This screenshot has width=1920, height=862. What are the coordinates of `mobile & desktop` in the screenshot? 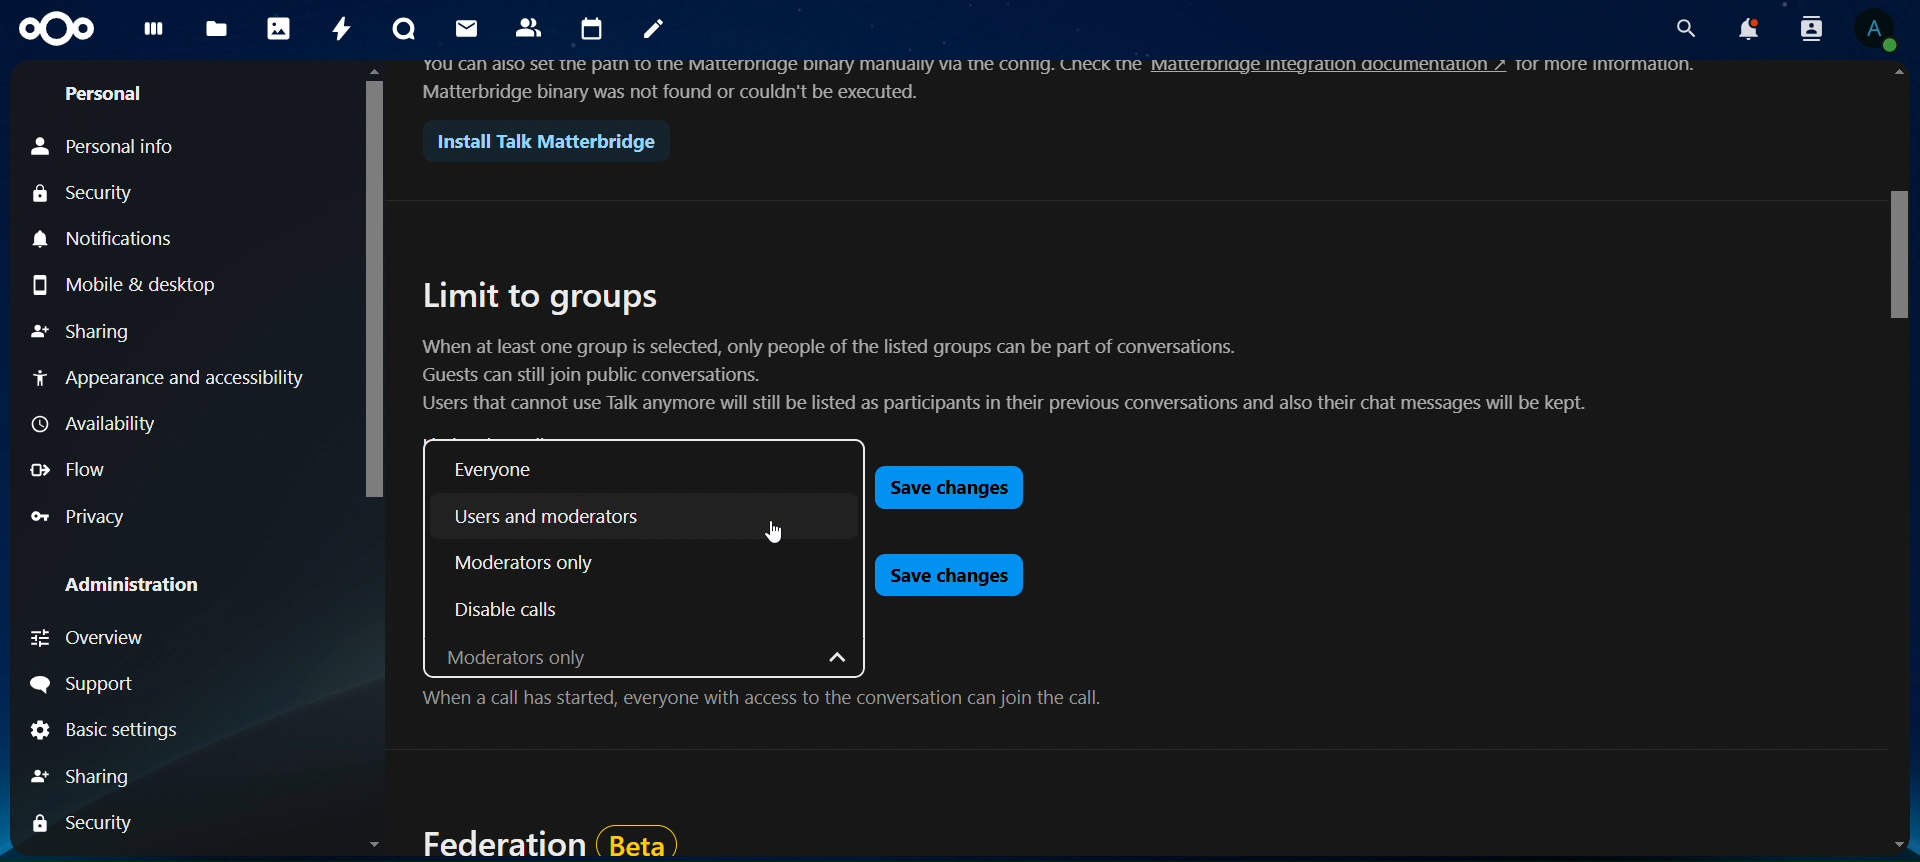 It's located at (125, 286).